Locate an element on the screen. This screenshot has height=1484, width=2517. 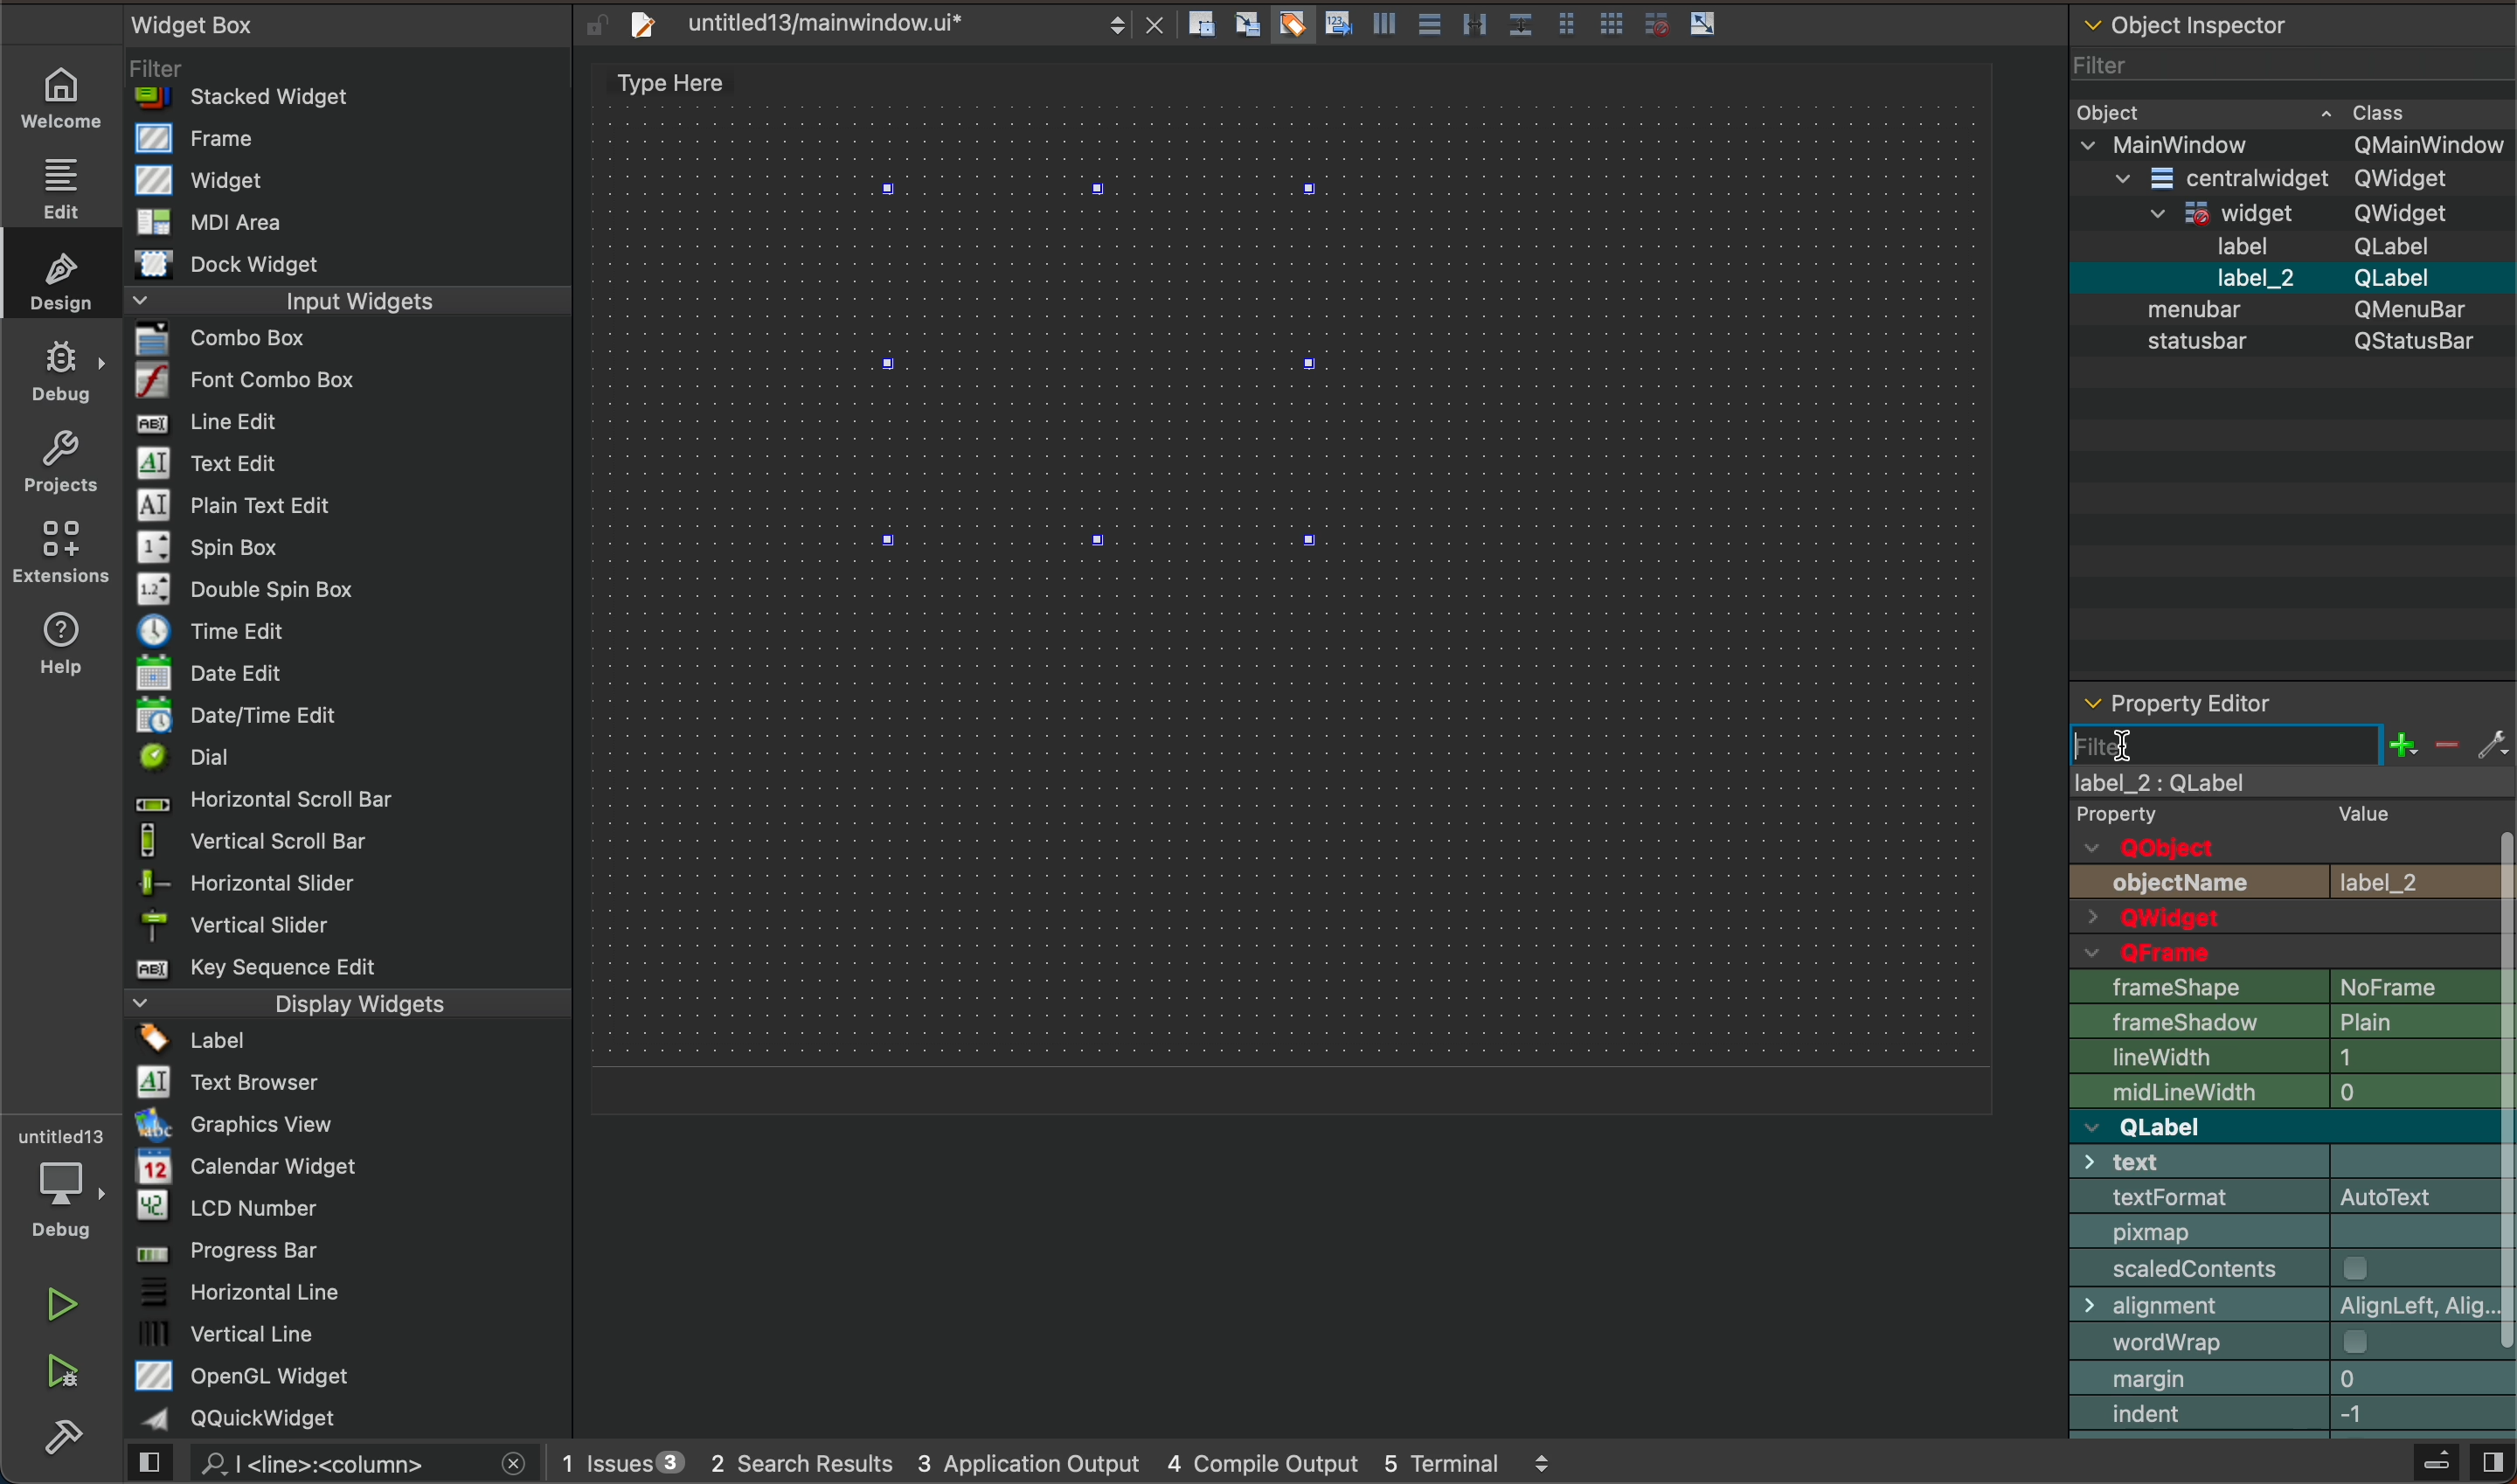
label widget is located at coordinates (1106, 365).